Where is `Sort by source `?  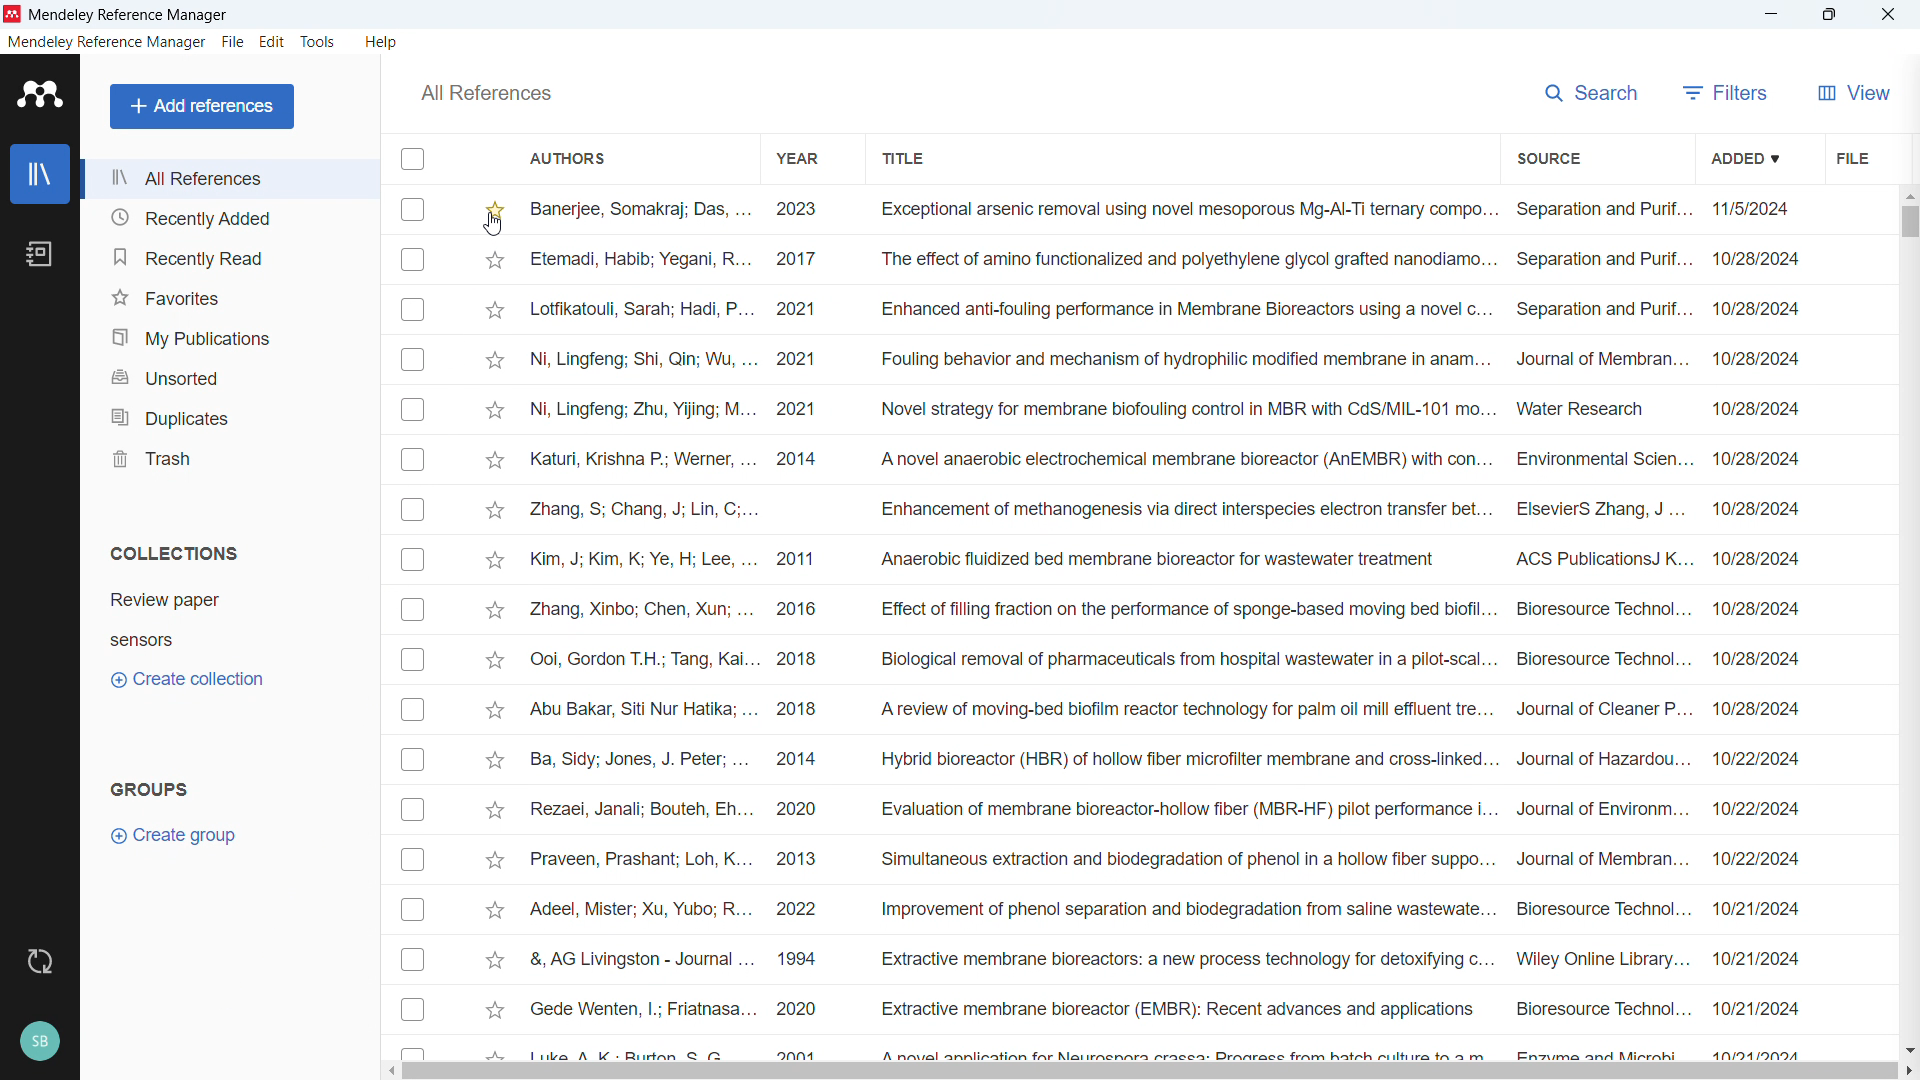
Sort by source  is located at coordinates (1550, 156).